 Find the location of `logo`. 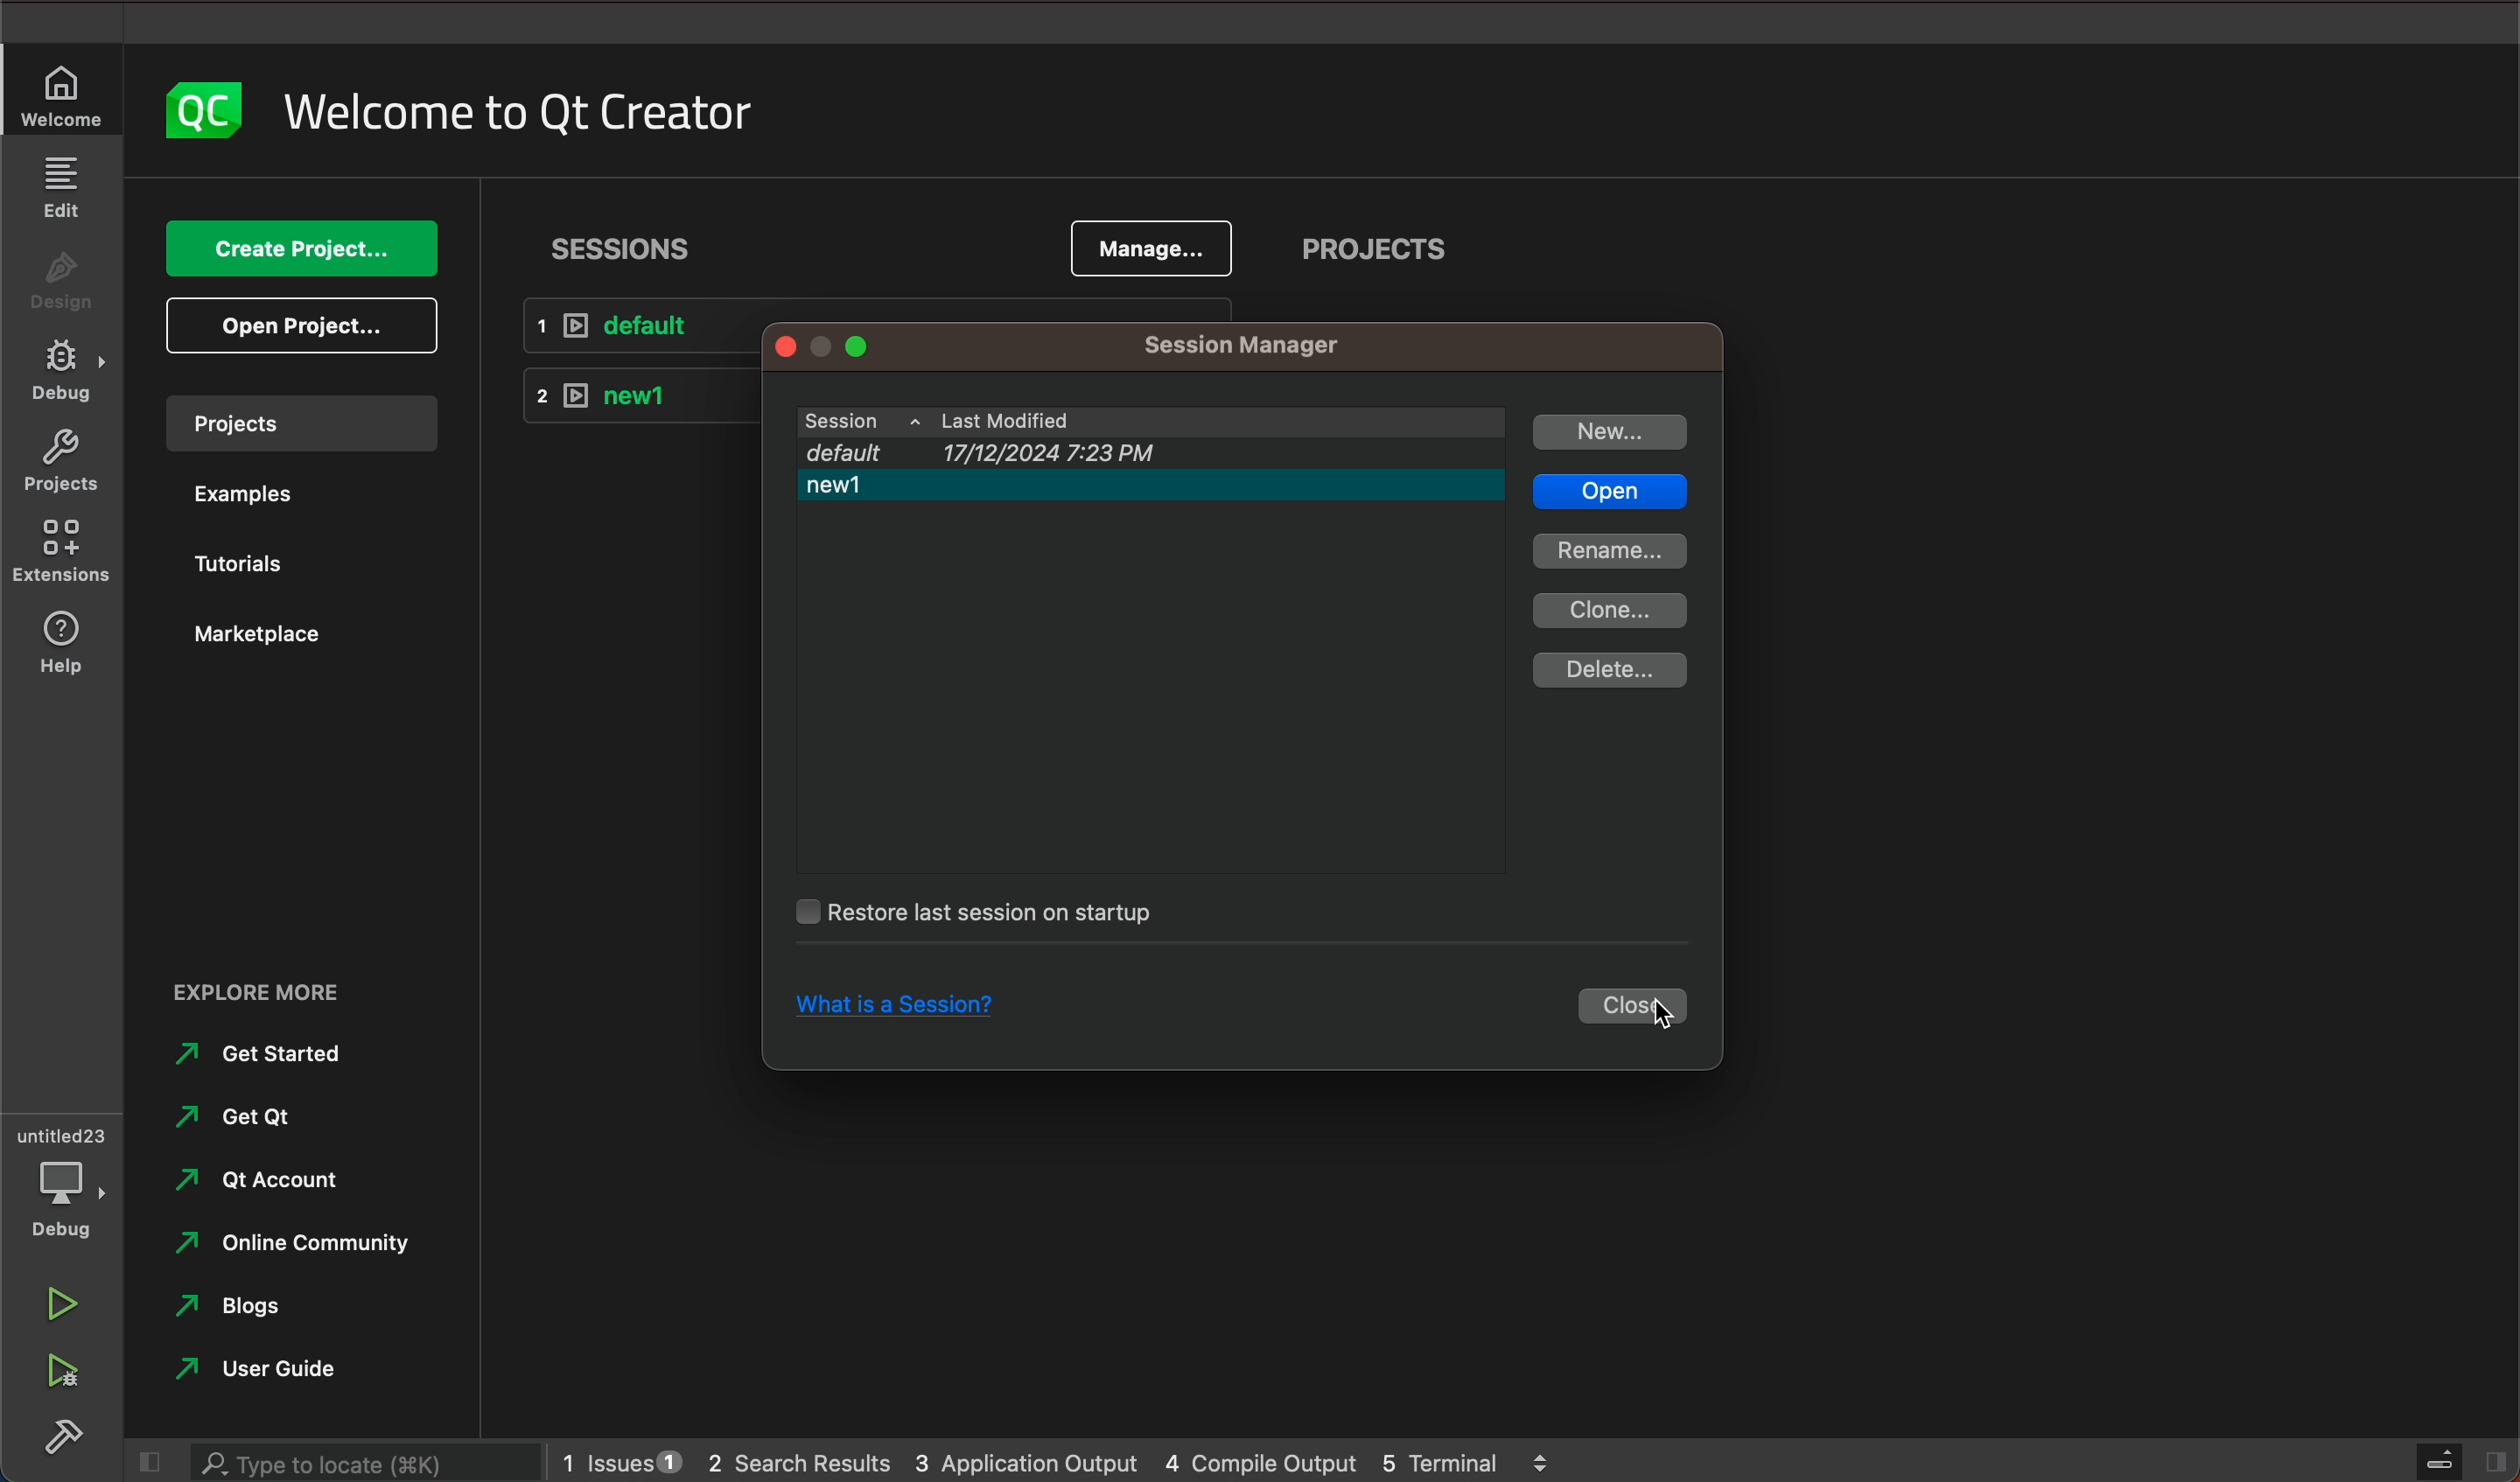

logo is located at coordinates (199, 109).